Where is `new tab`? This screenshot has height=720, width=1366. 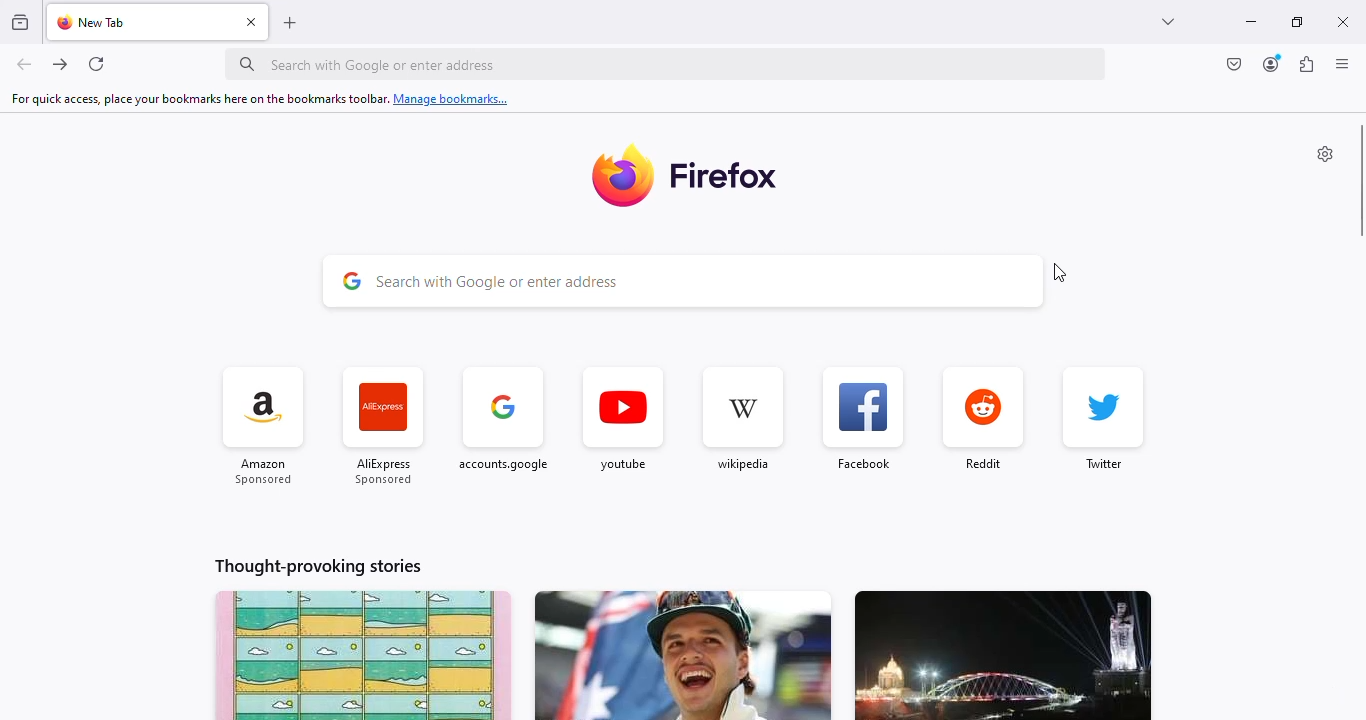 new tab is located at coordinates (96, 22).